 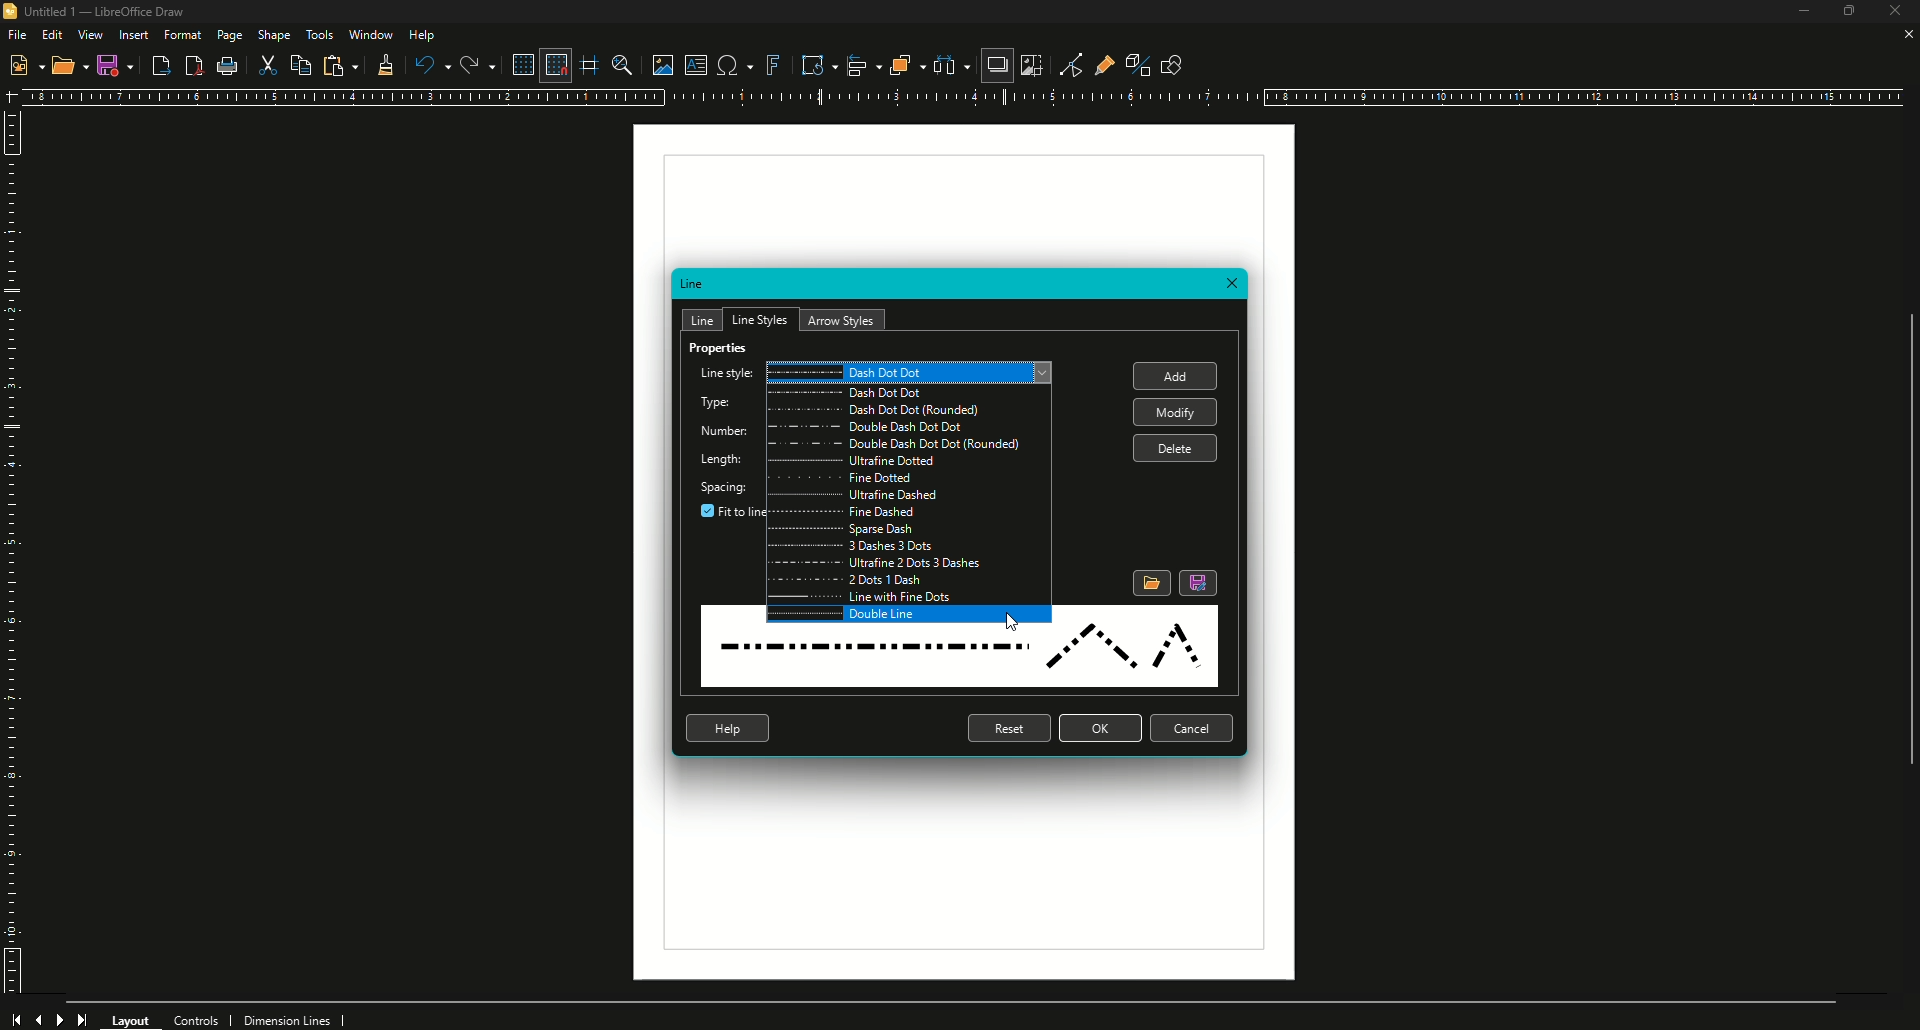 I want to click on Restore, so click(x=1846, y=13).